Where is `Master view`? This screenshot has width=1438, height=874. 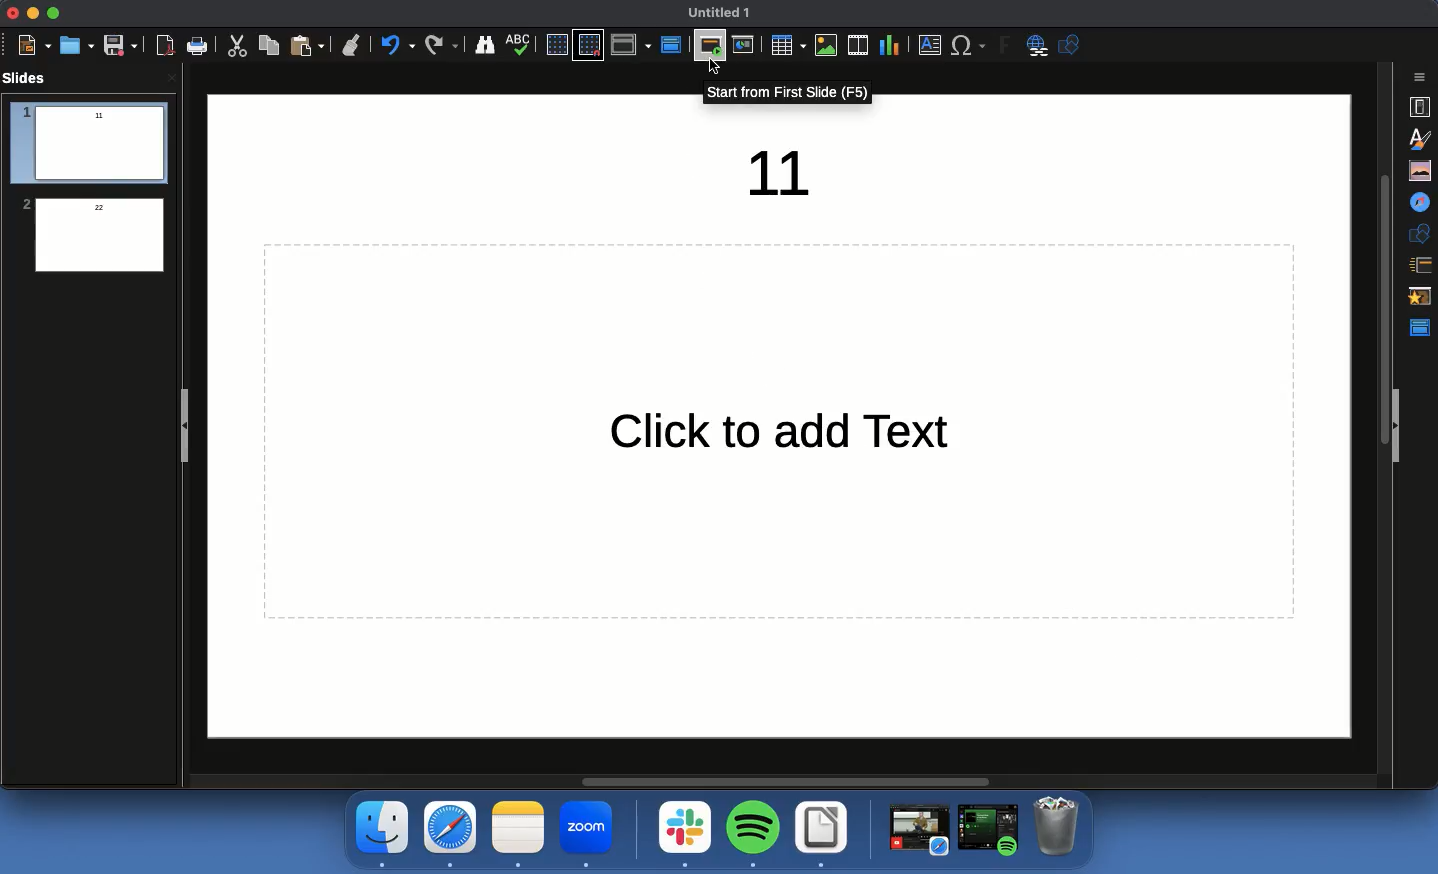 Master view is located at coordinates (670, 45).